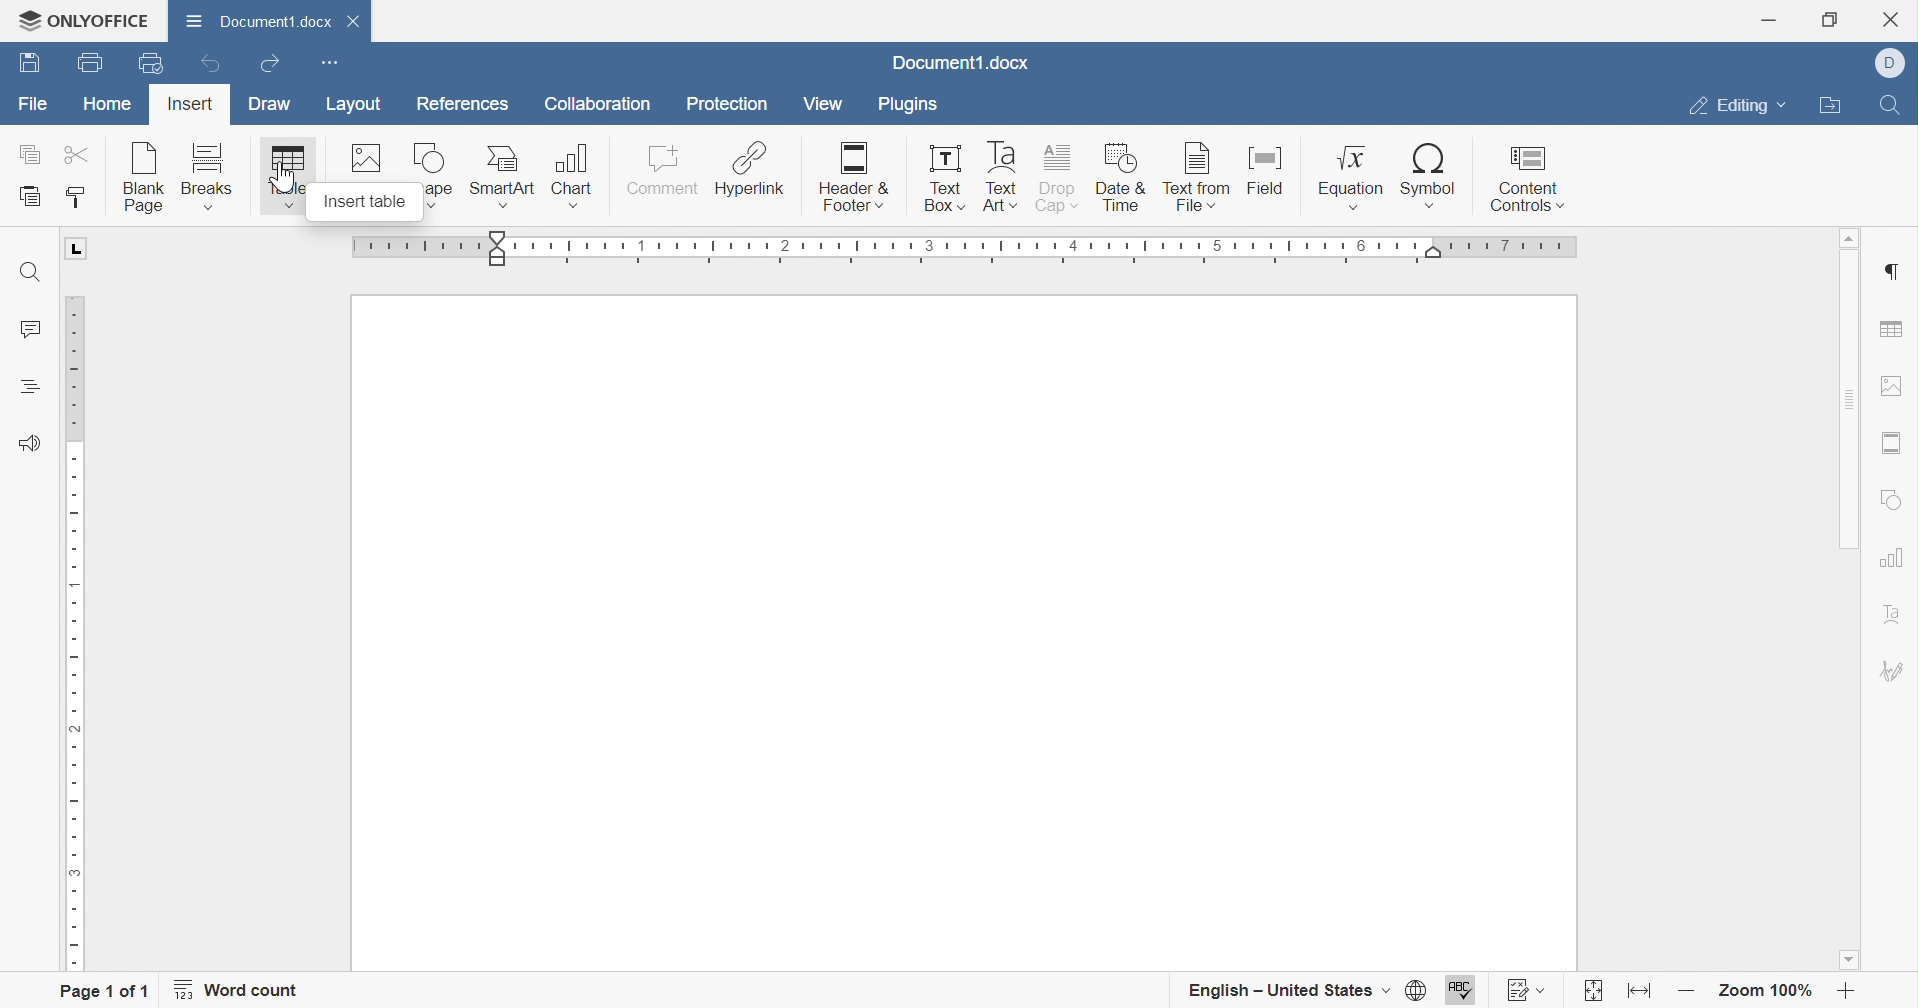  Describe the element at coordinates (1829, 21) in the screenshot. I see `Restore down` at that location.